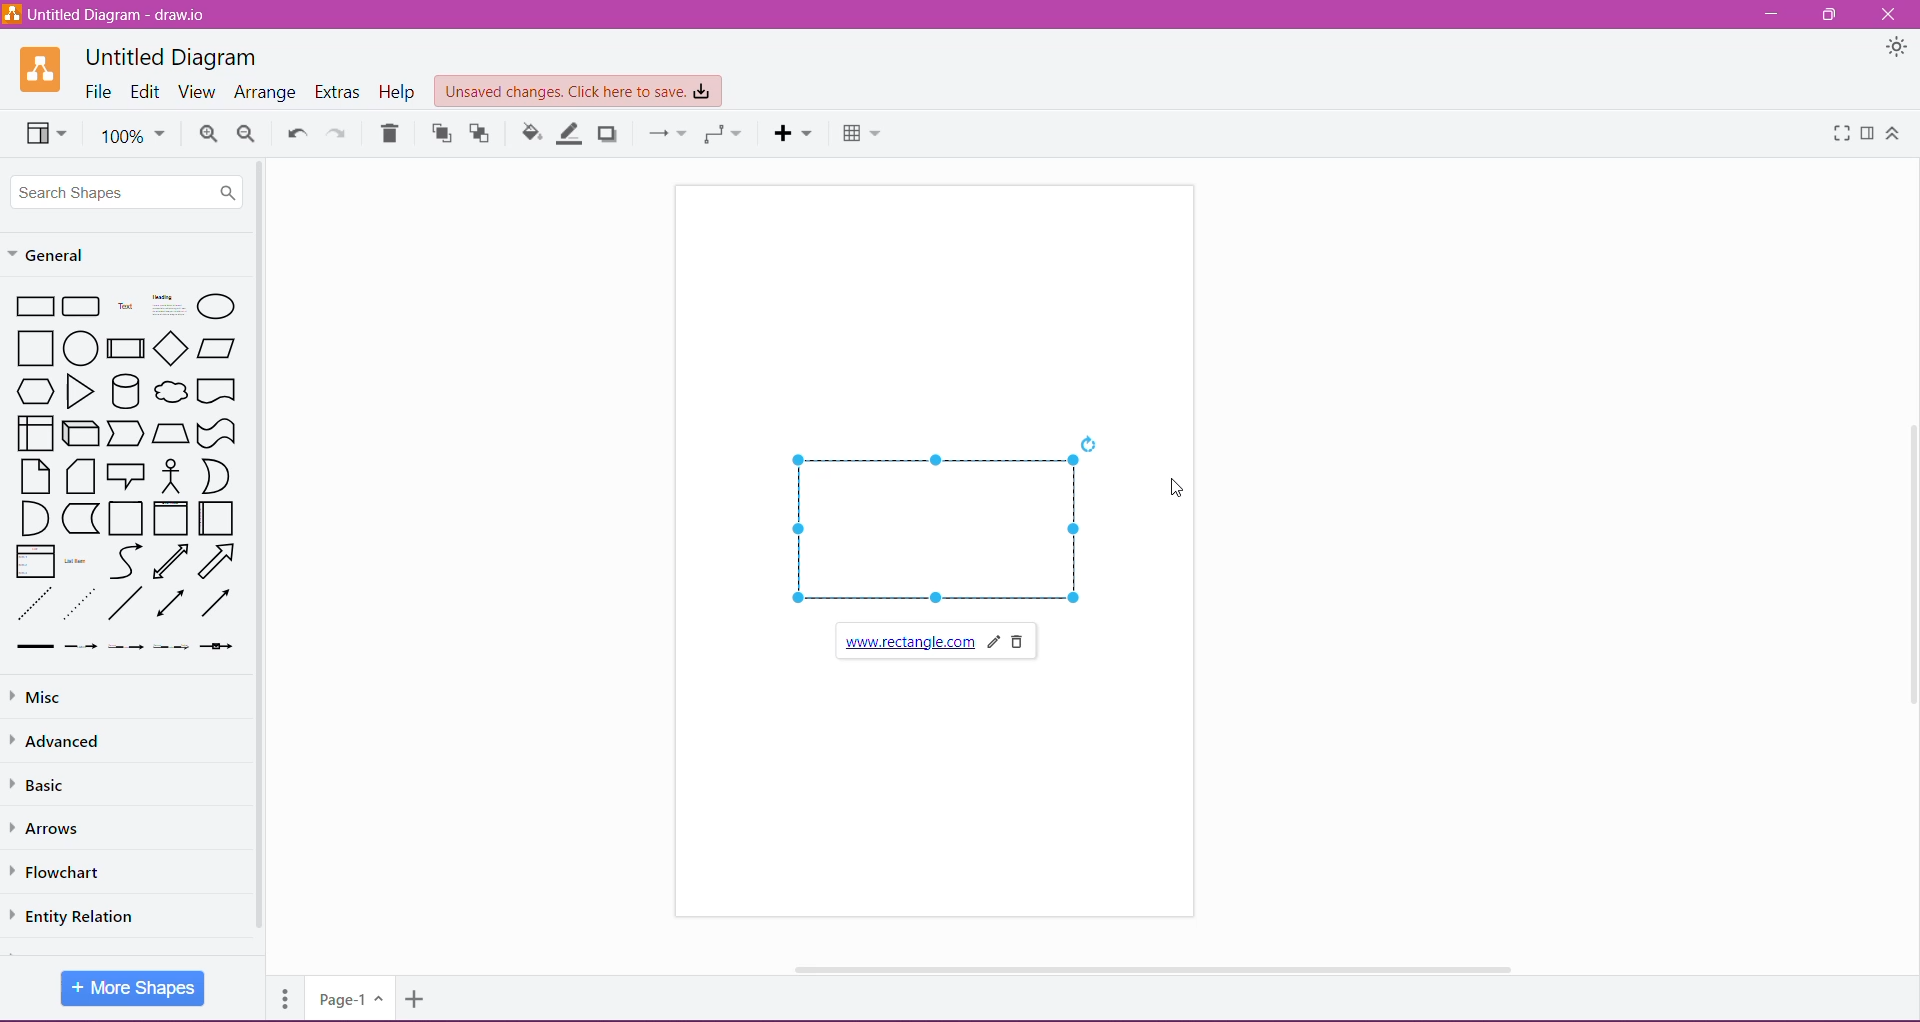 The width and height of the screenshot is (1920, 1022). Describe the element at coordinates (1910, 567) in the screenshot. I see `scroll bar` at that location.